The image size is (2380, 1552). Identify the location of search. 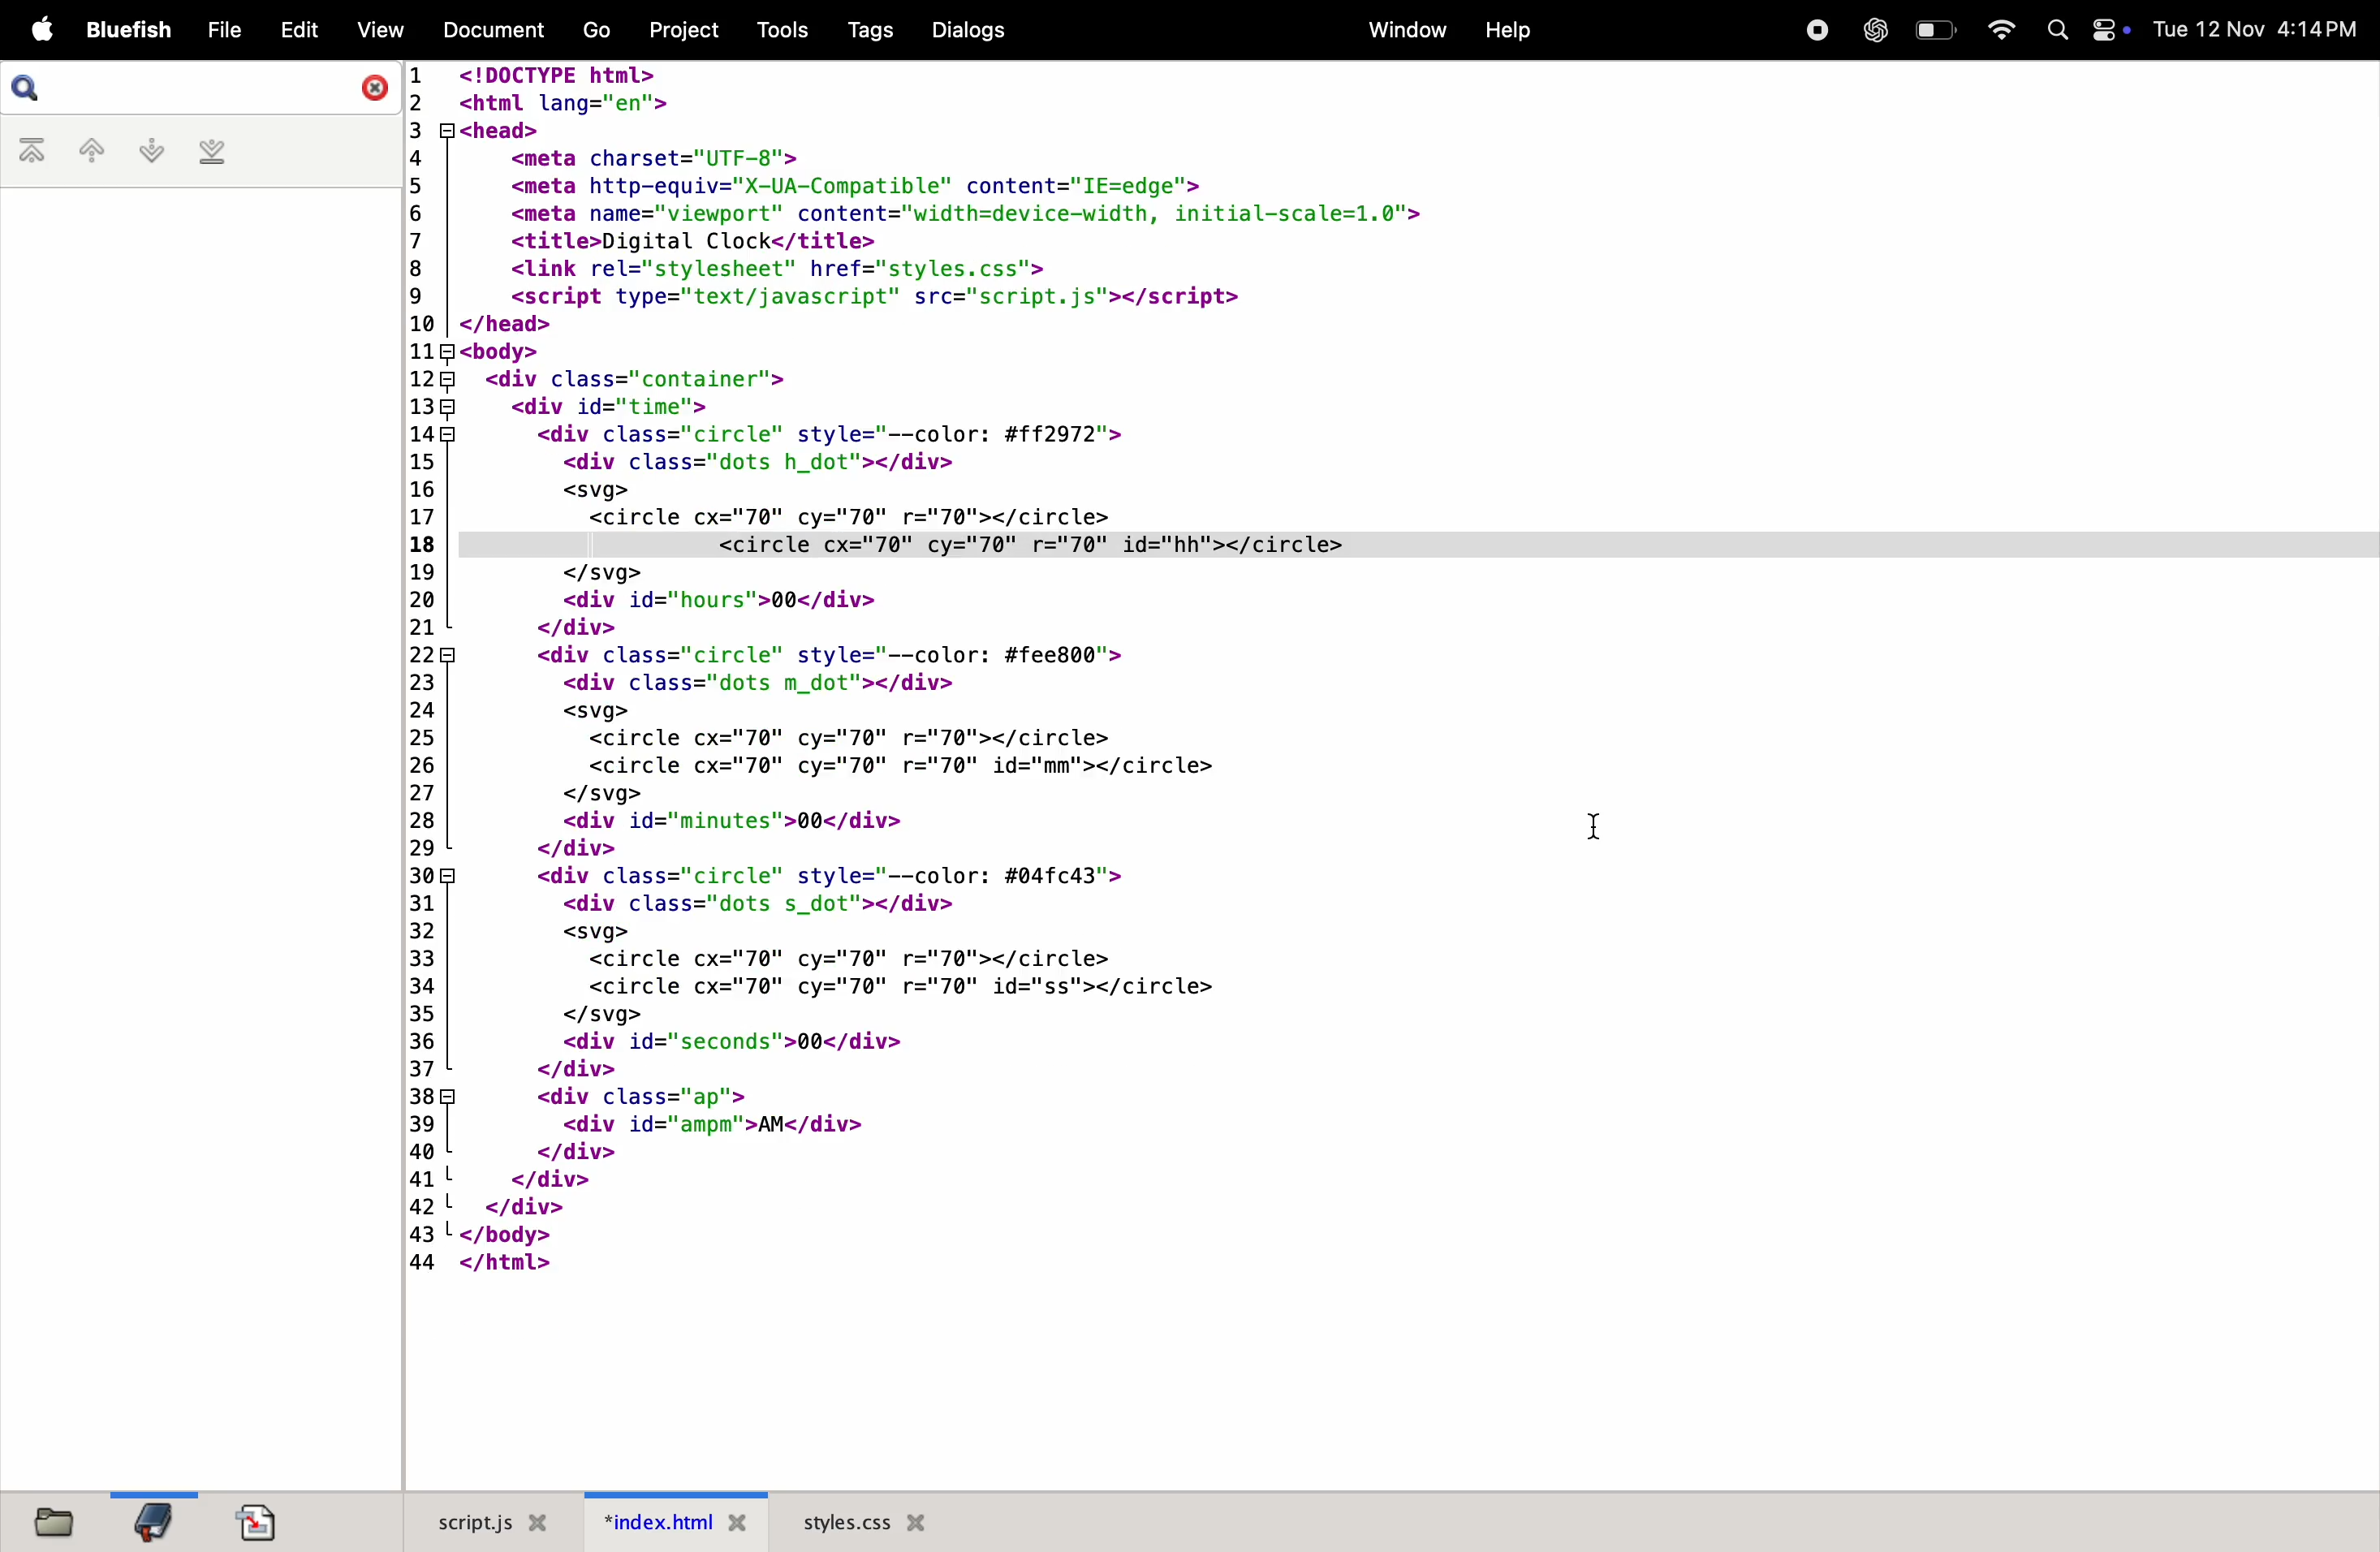
(30, 88).